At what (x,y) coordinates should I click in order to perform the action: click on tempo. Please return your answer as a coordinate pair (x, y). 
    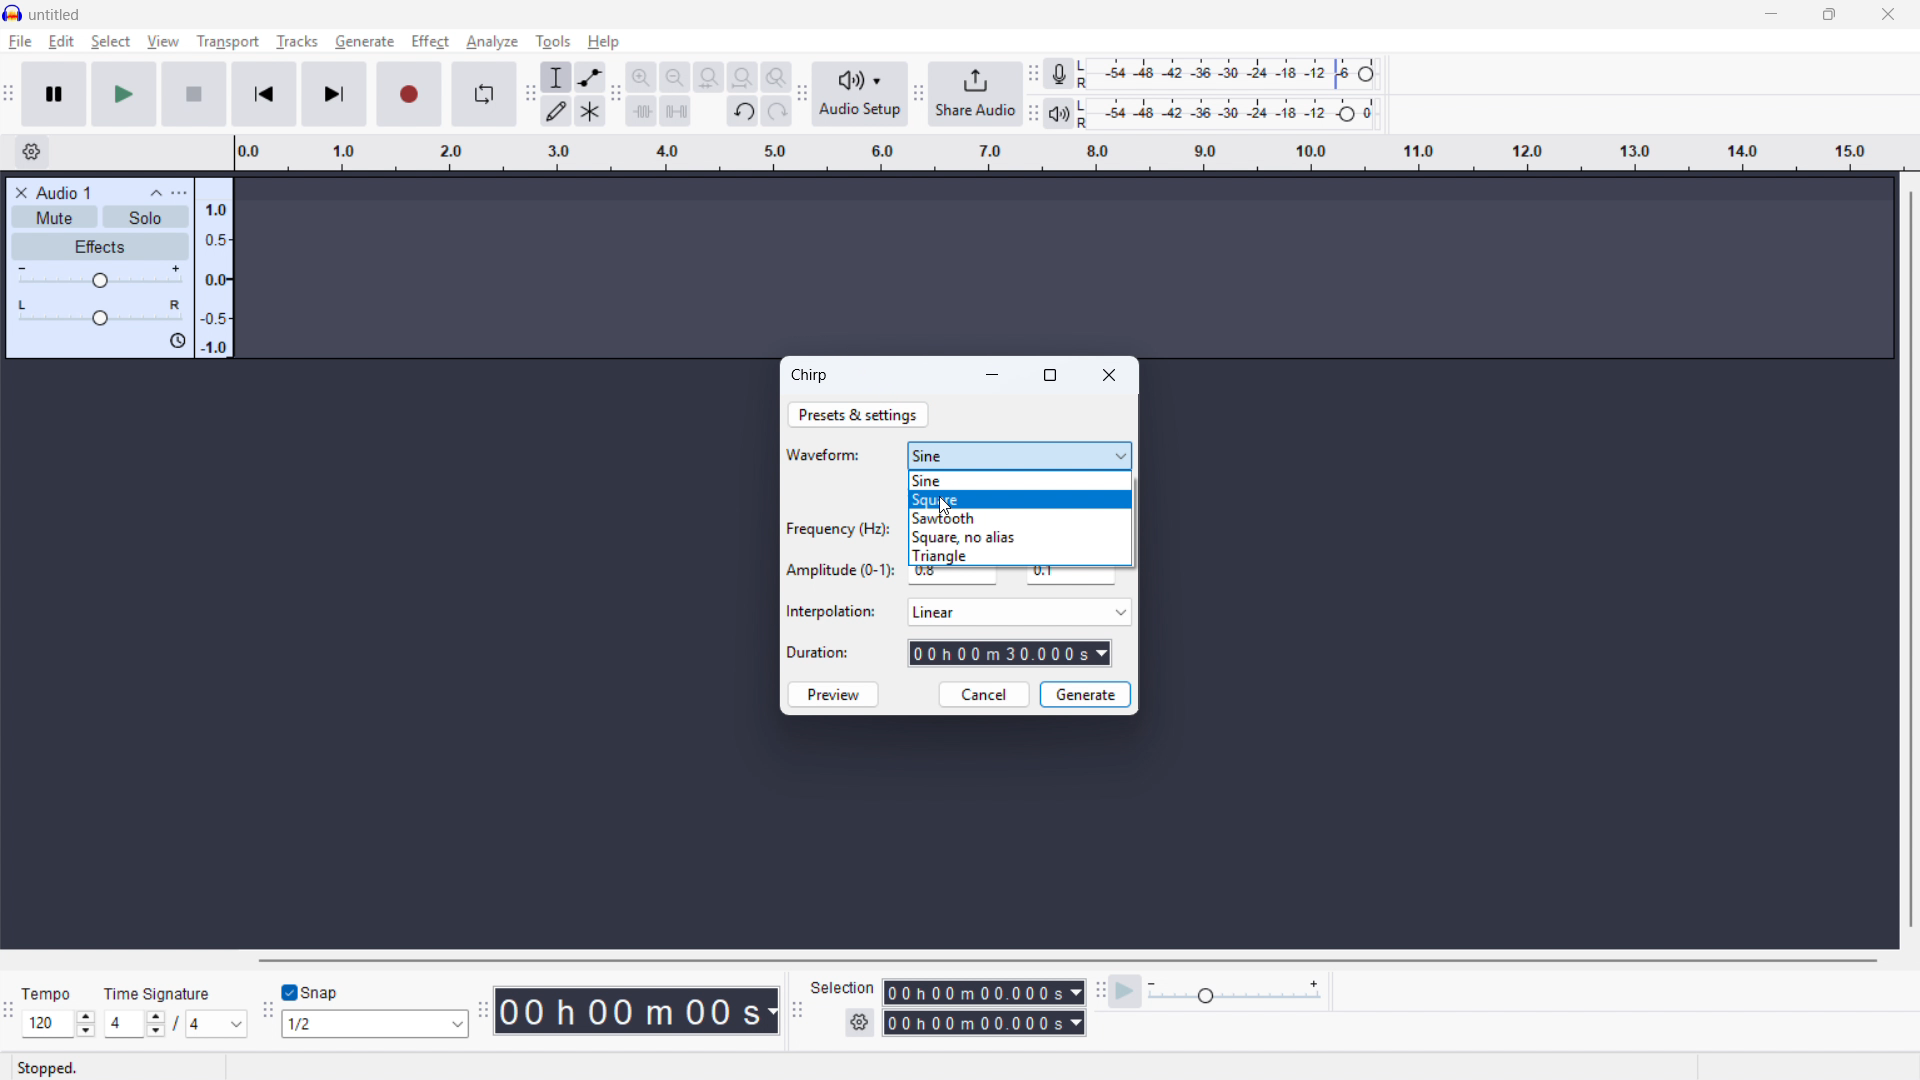
    Looking at the image, I should click on (50, 994).